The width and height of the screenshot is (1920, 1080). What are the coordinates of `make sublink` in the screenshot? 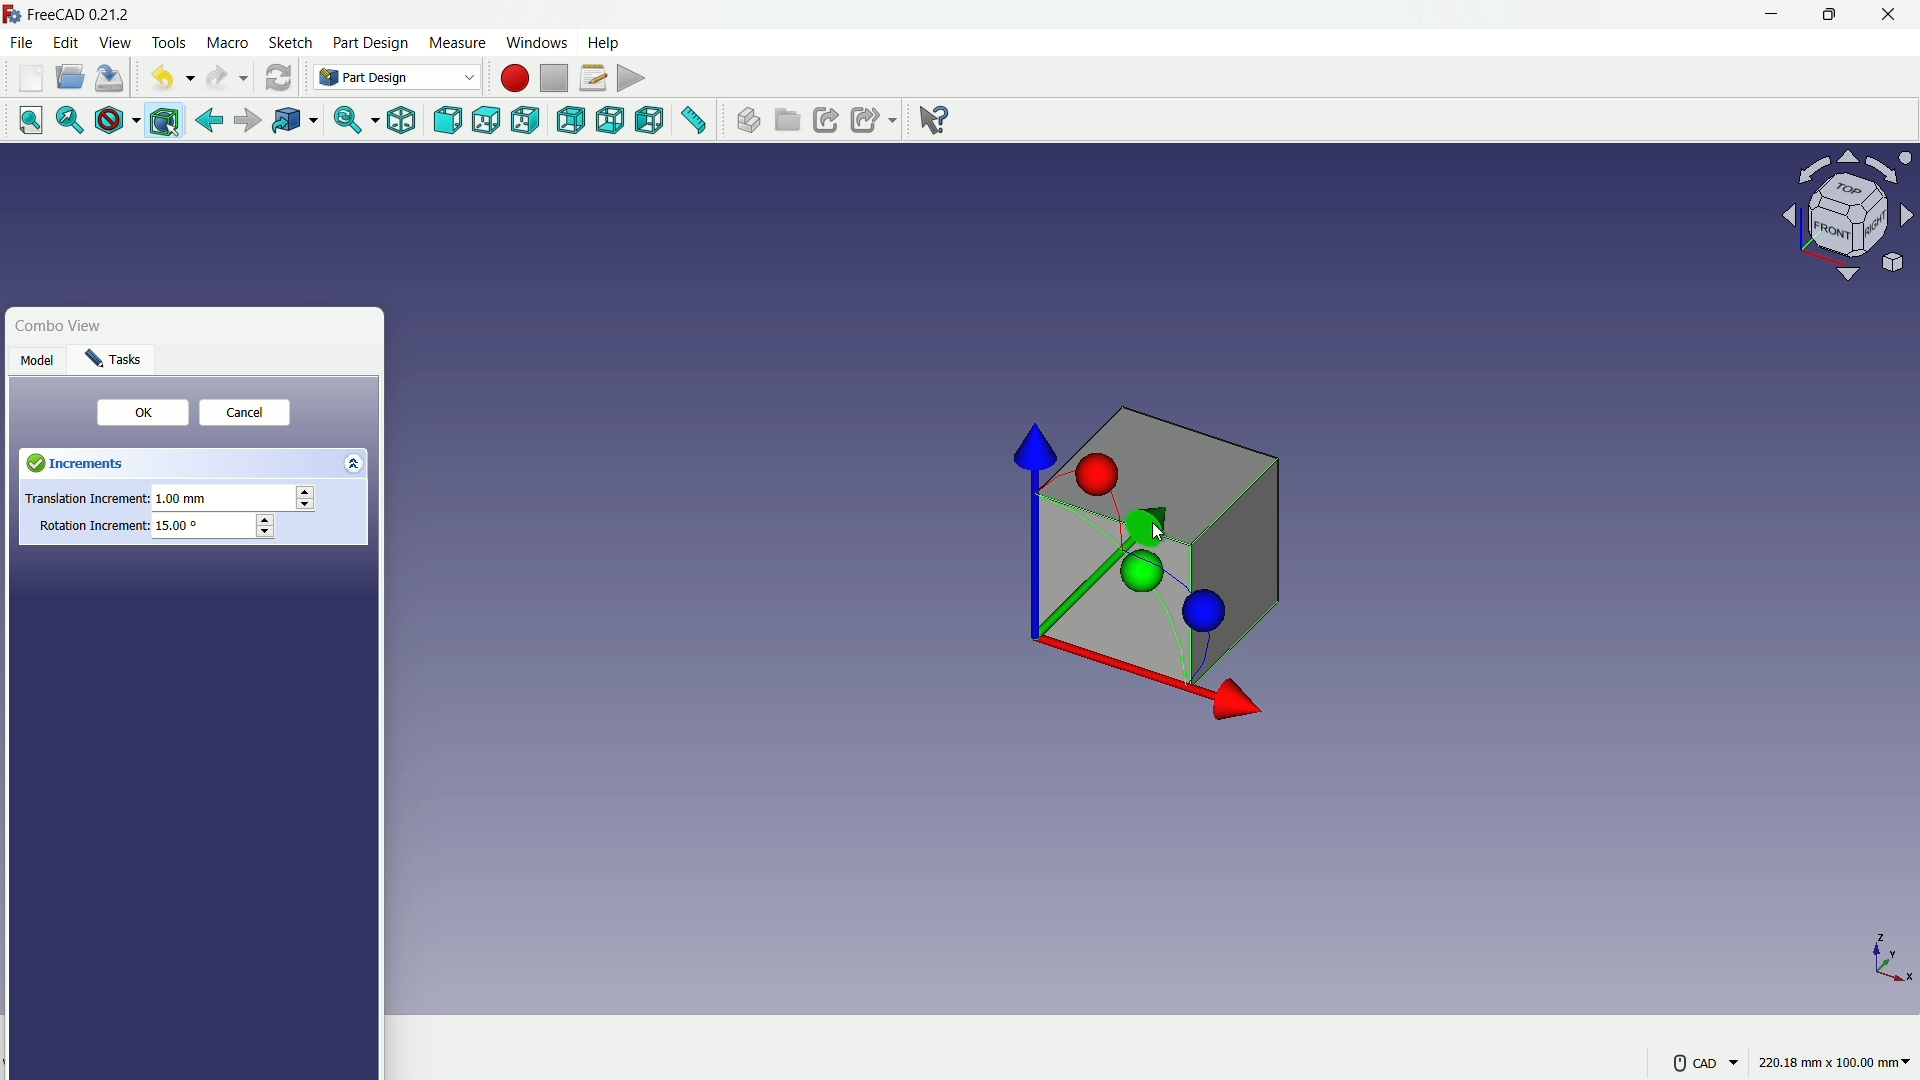 It's located at (874, 120).